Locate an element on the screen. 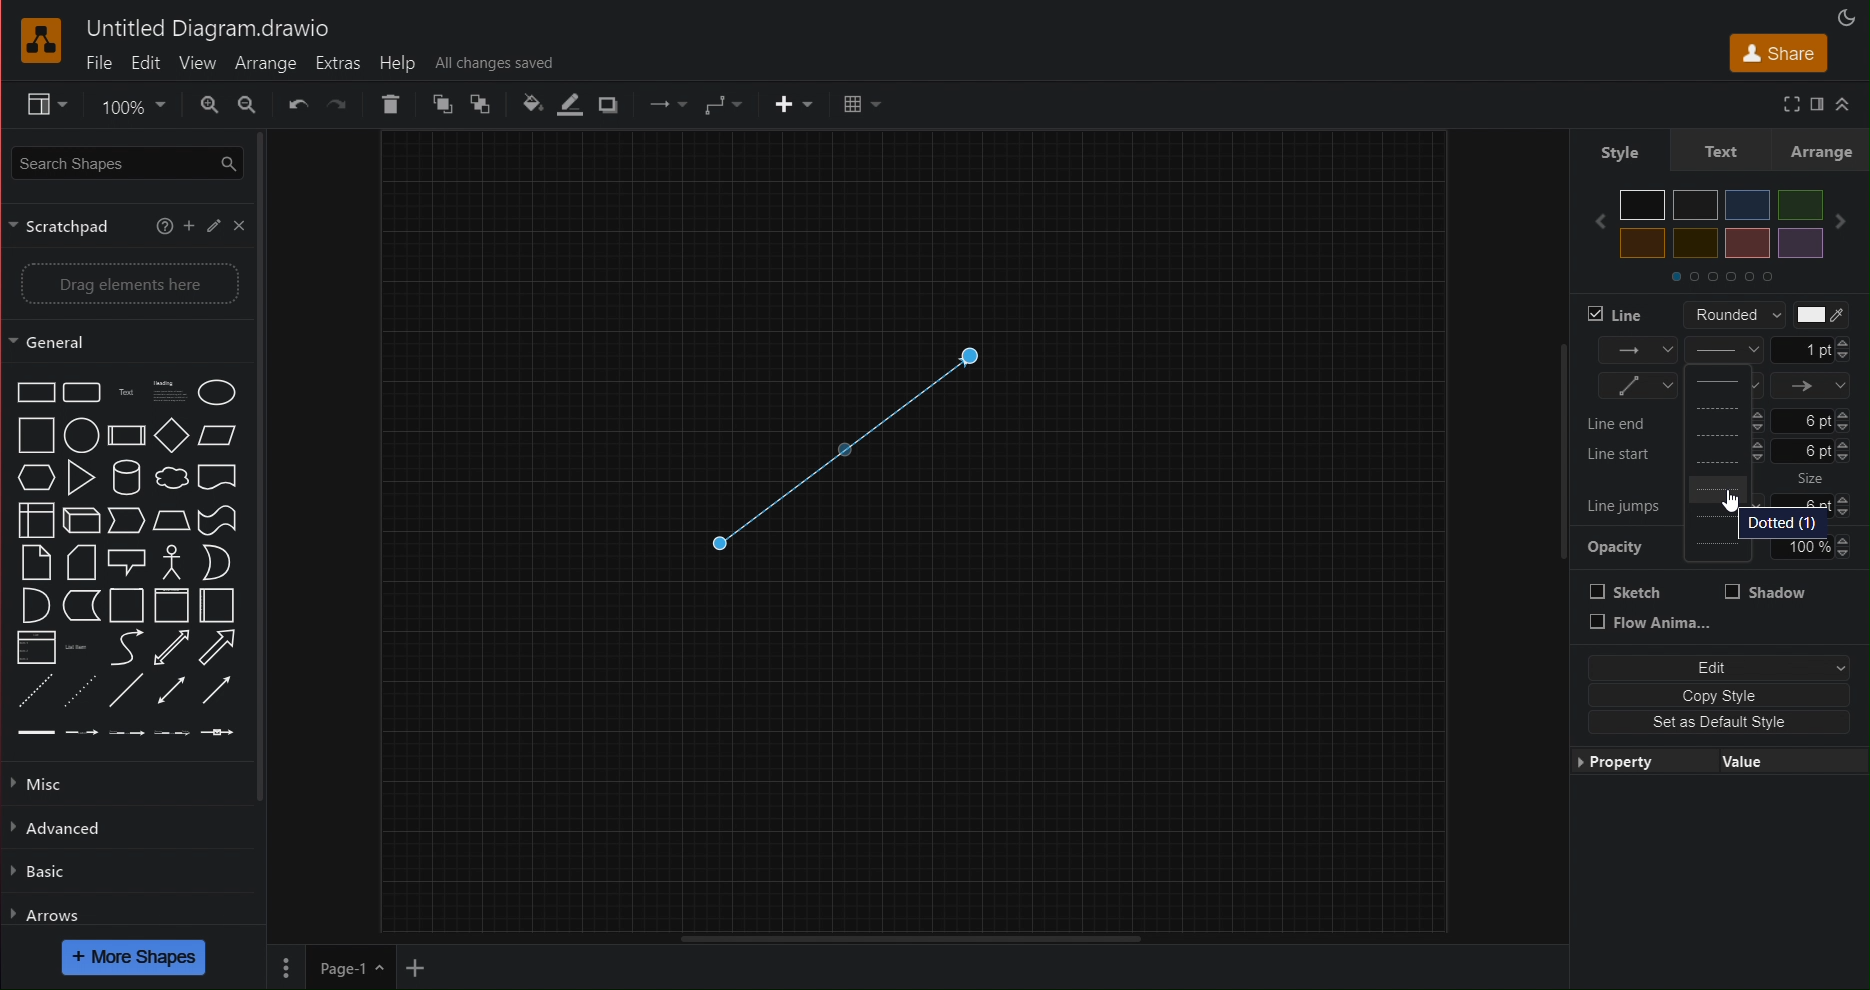 The image size is (1870, 990). Edit is located at coordinates (1724, 668).